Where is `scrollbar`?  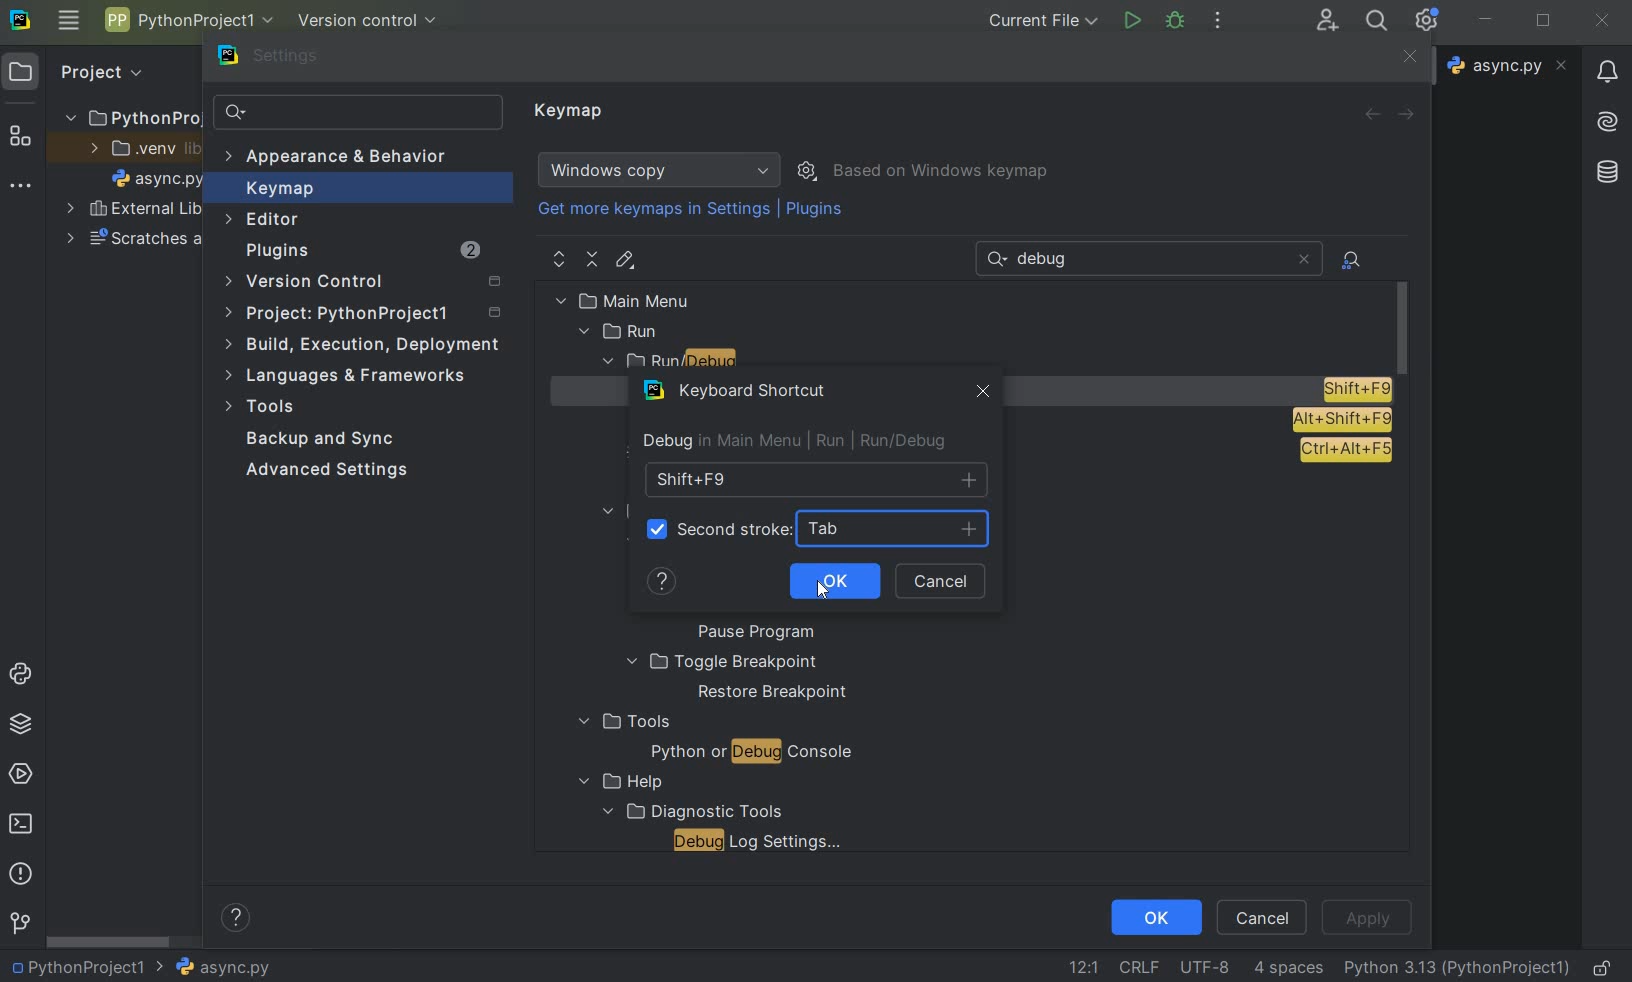
scrollbar is located at coordinates (110, 942).